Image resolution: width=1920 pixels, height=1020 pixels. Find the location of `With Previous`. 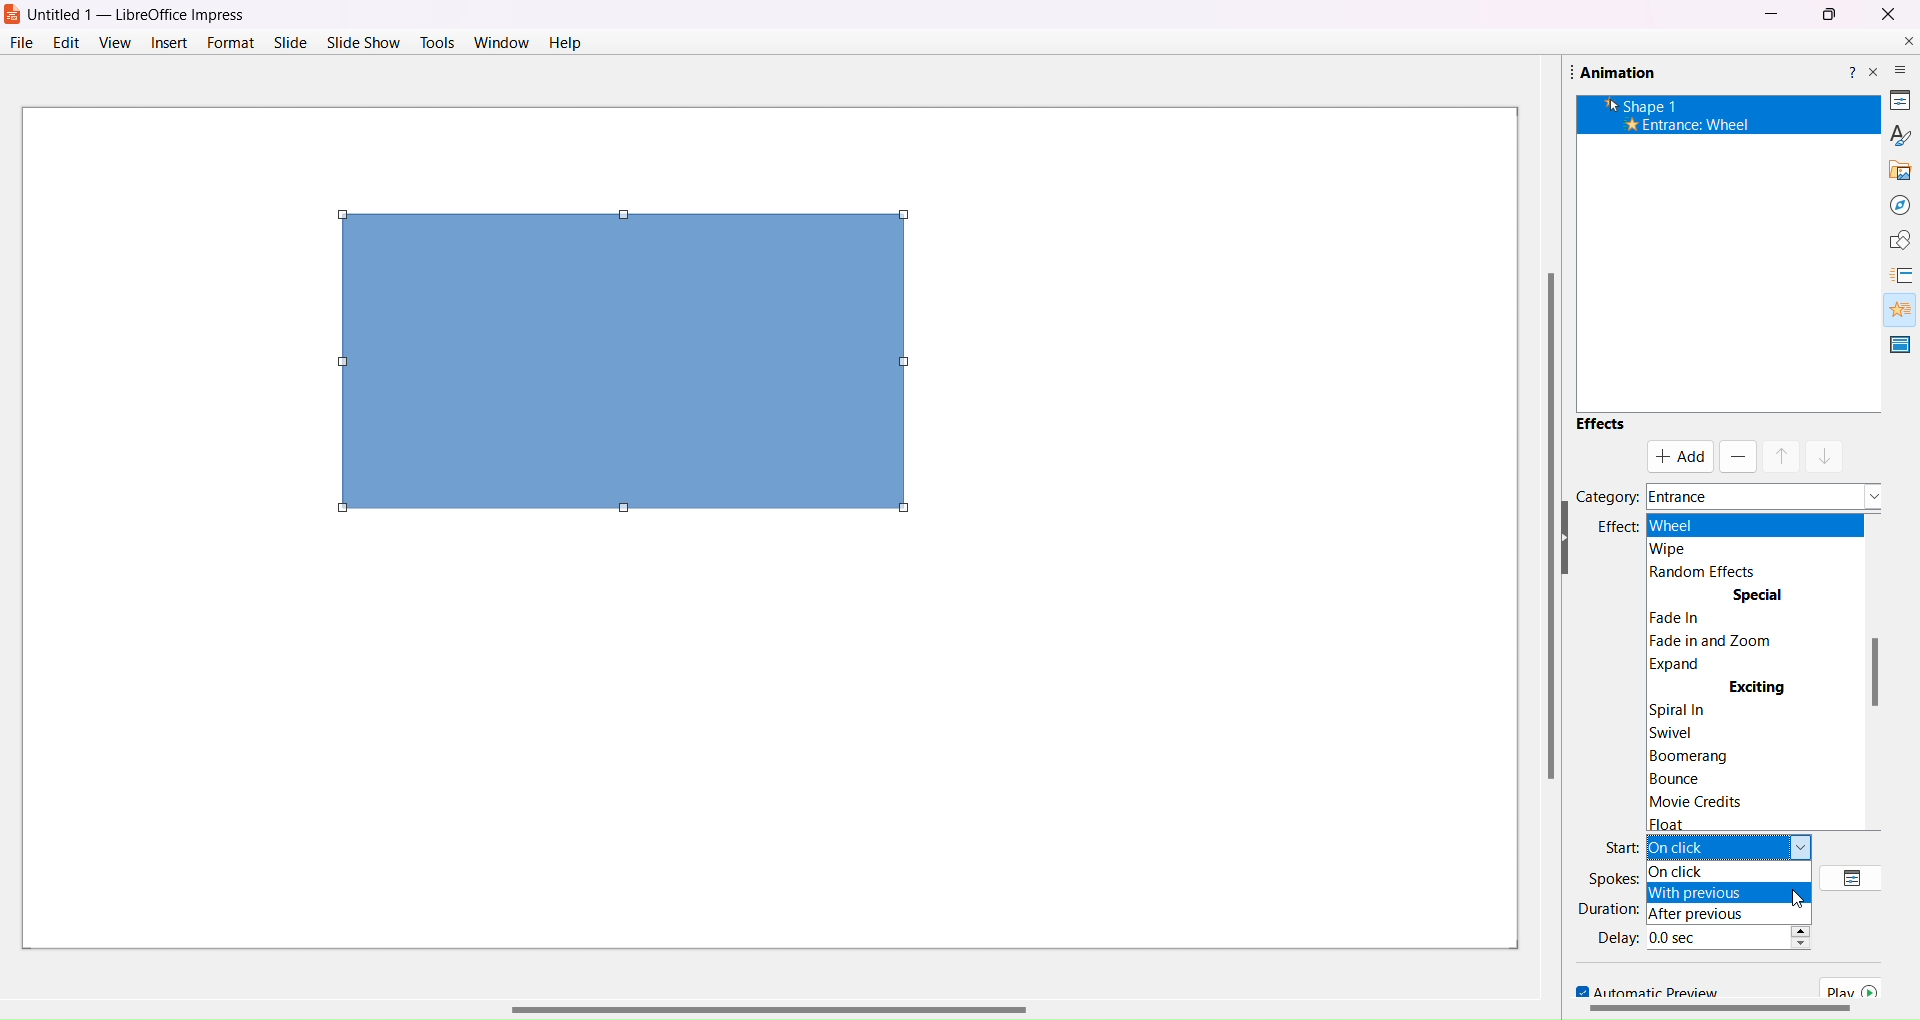

With Previous is located at coordinates (1716, 893).